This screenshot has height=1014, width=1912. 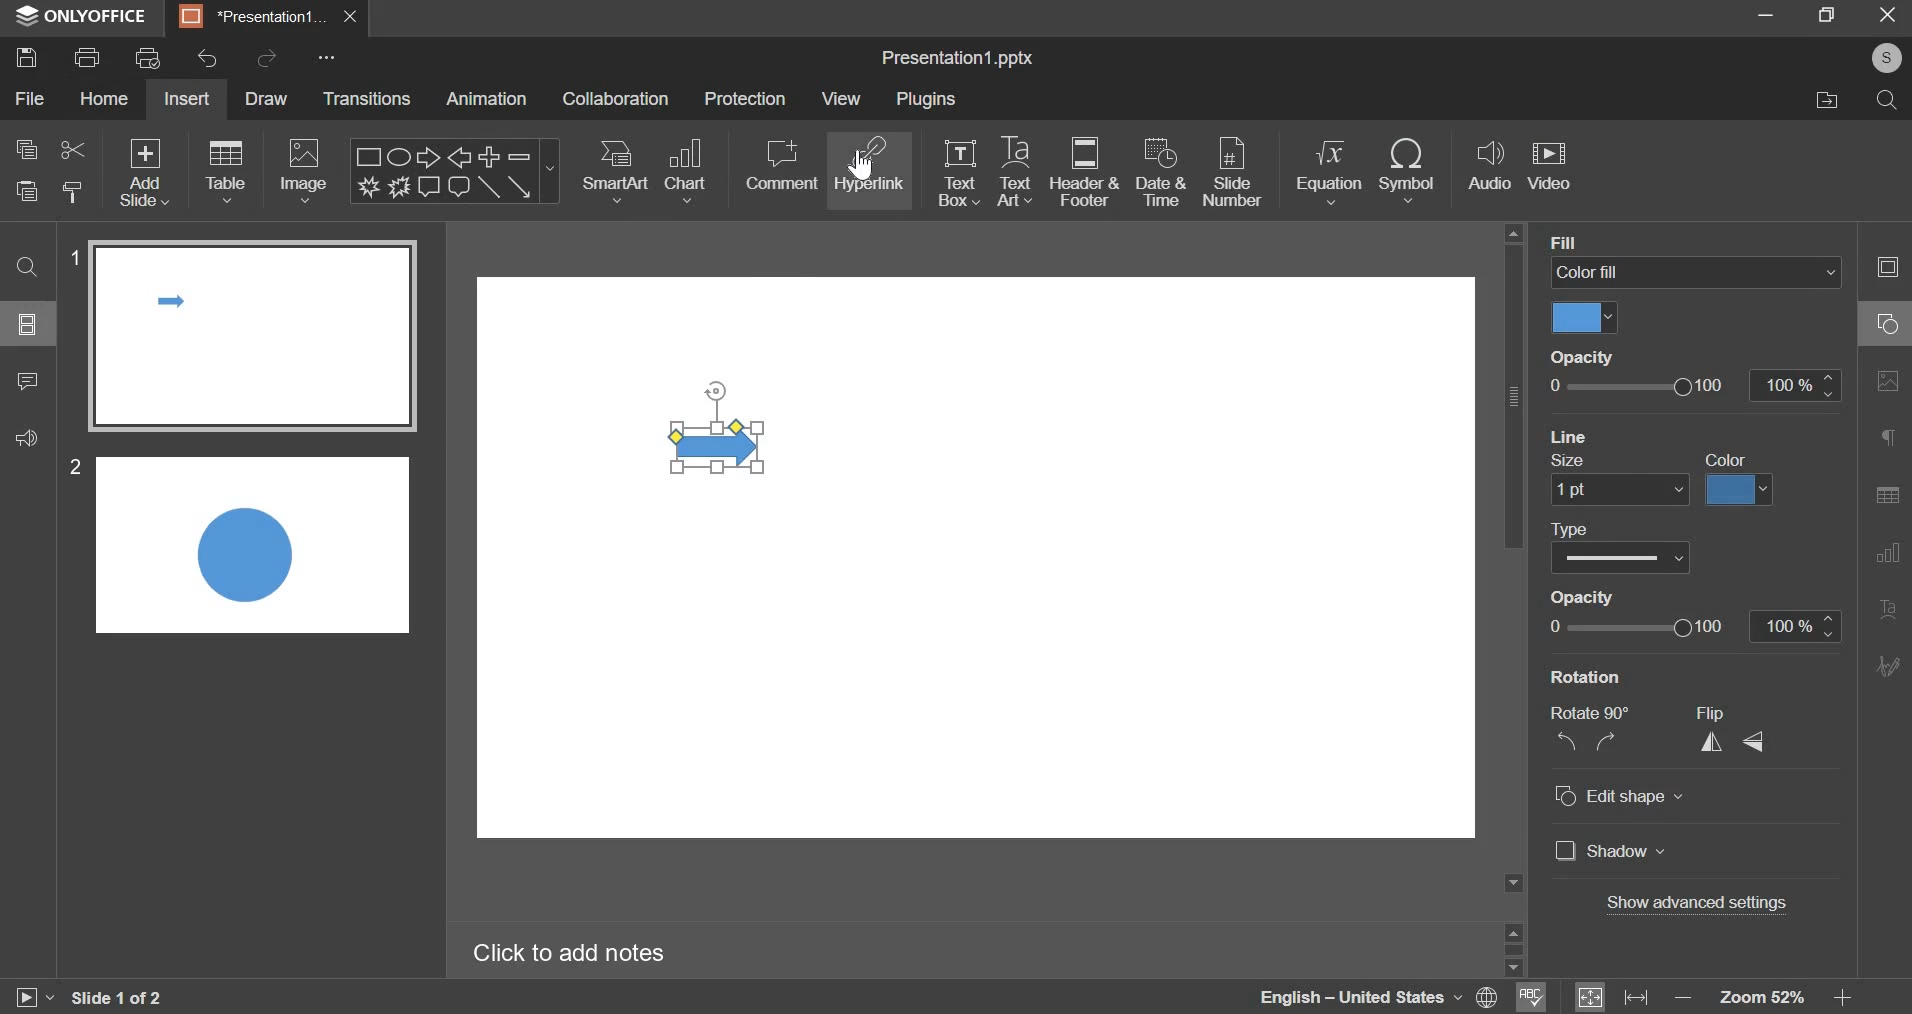 I want to click on Right arrow, so click(x=429, y=157).